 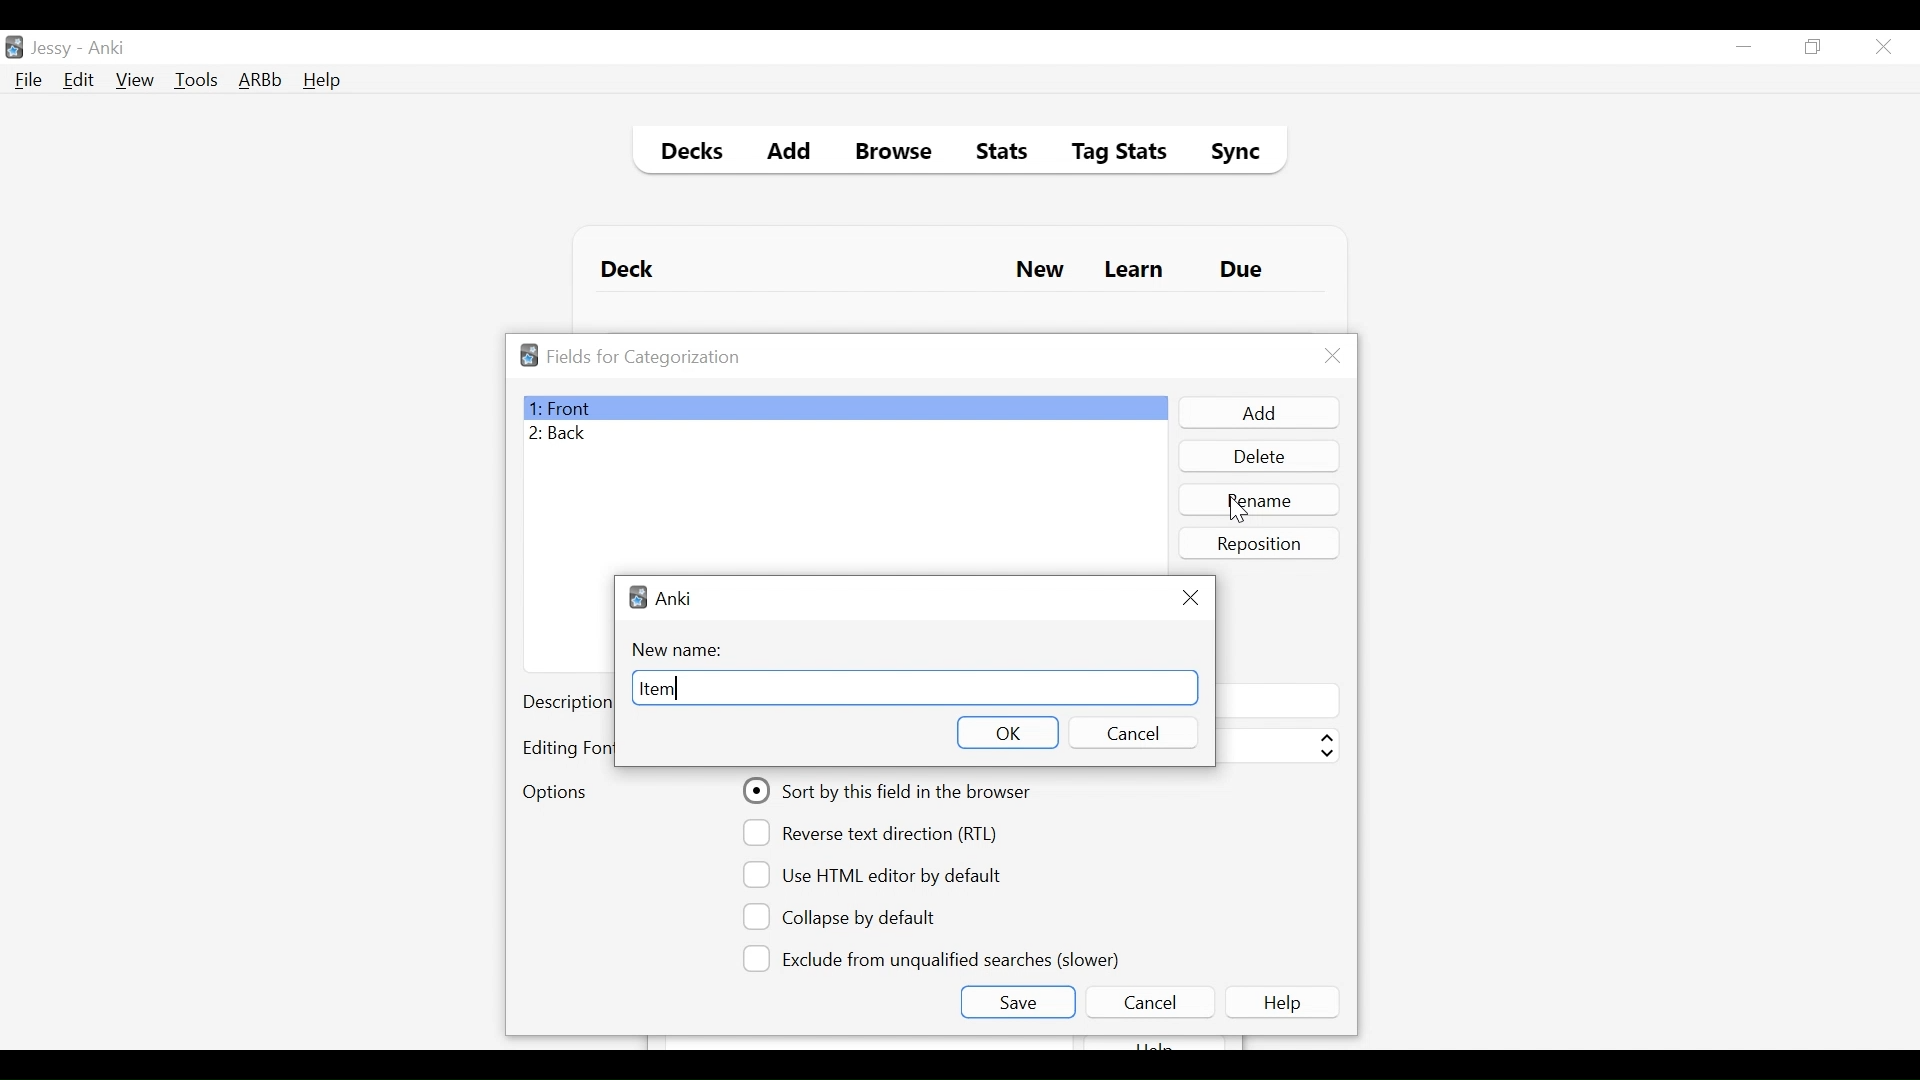 What do you see at coordinates (1133, 271) in the screenshot?
I see `Learn` at bounding box center [1133, 271].